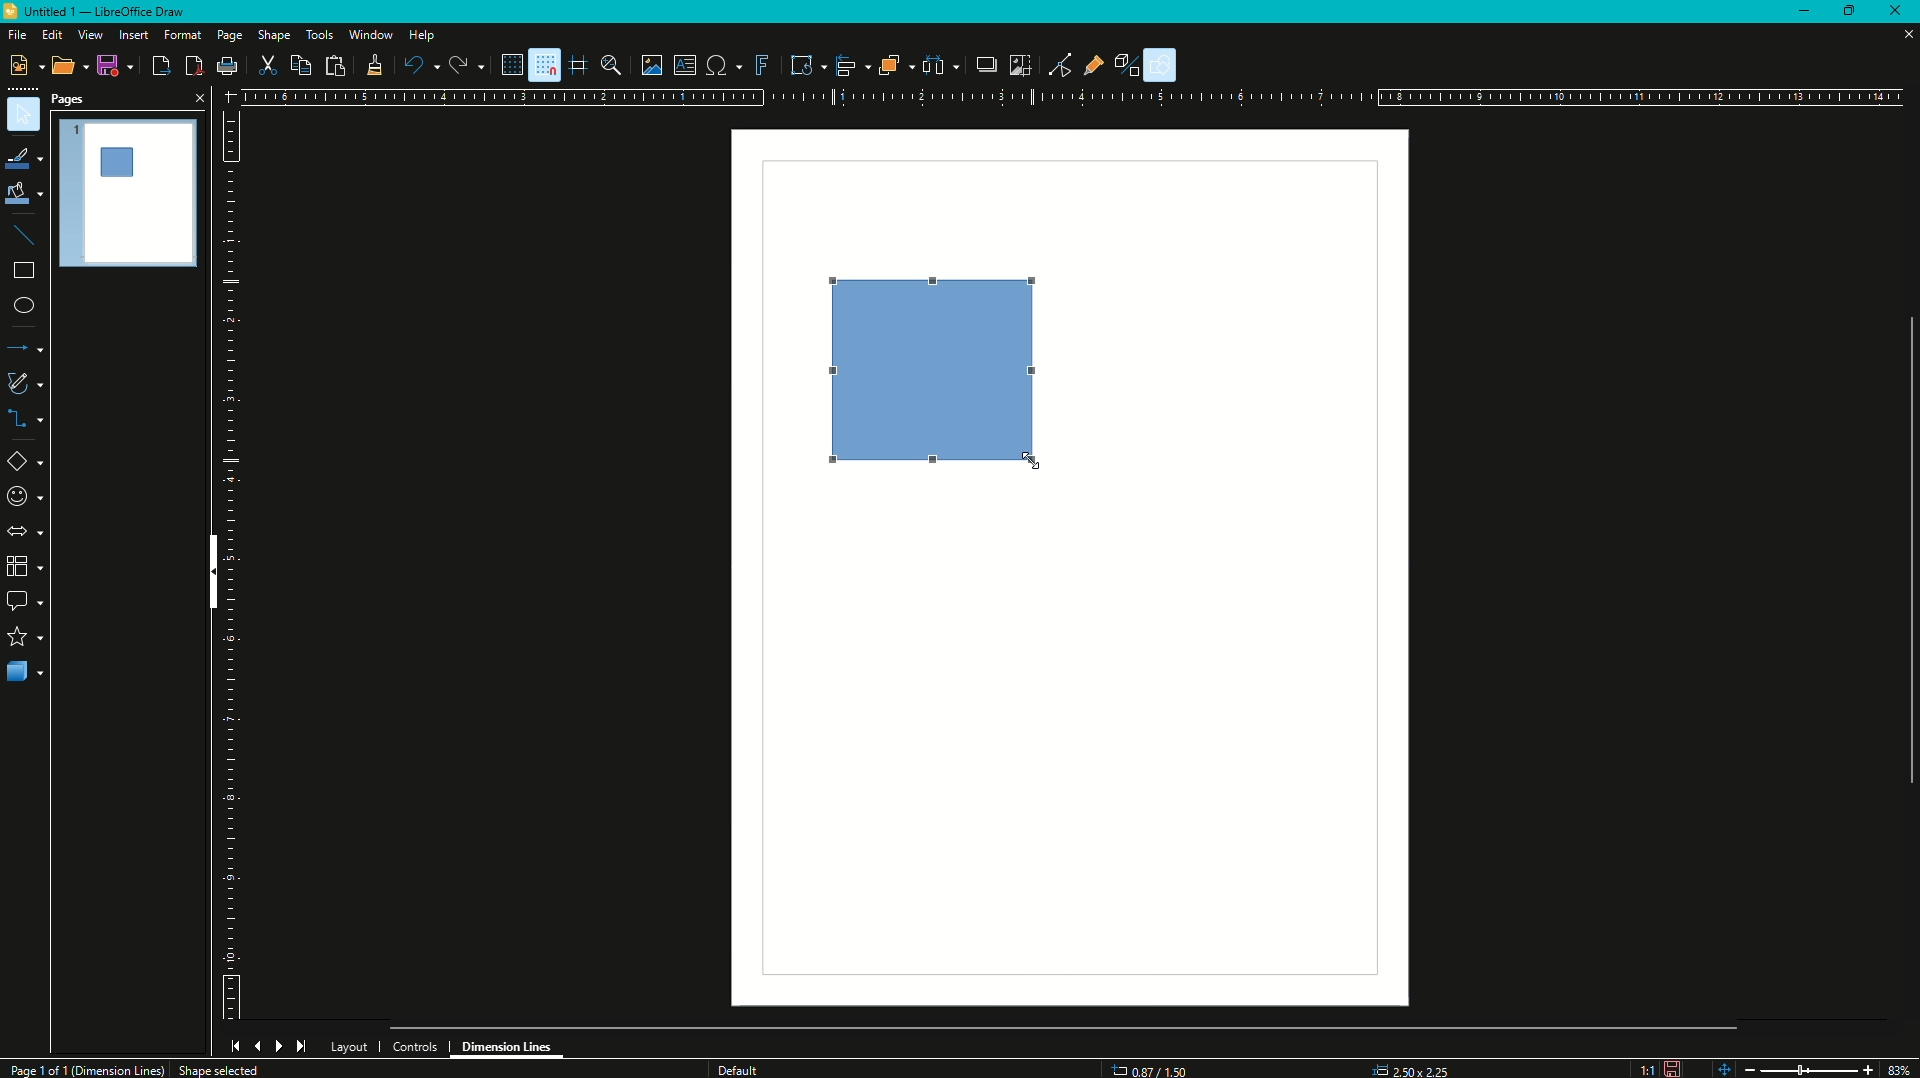 The width and height of the screenshot is (1920, 1078). I want to click on Edit, so click(51, 35).